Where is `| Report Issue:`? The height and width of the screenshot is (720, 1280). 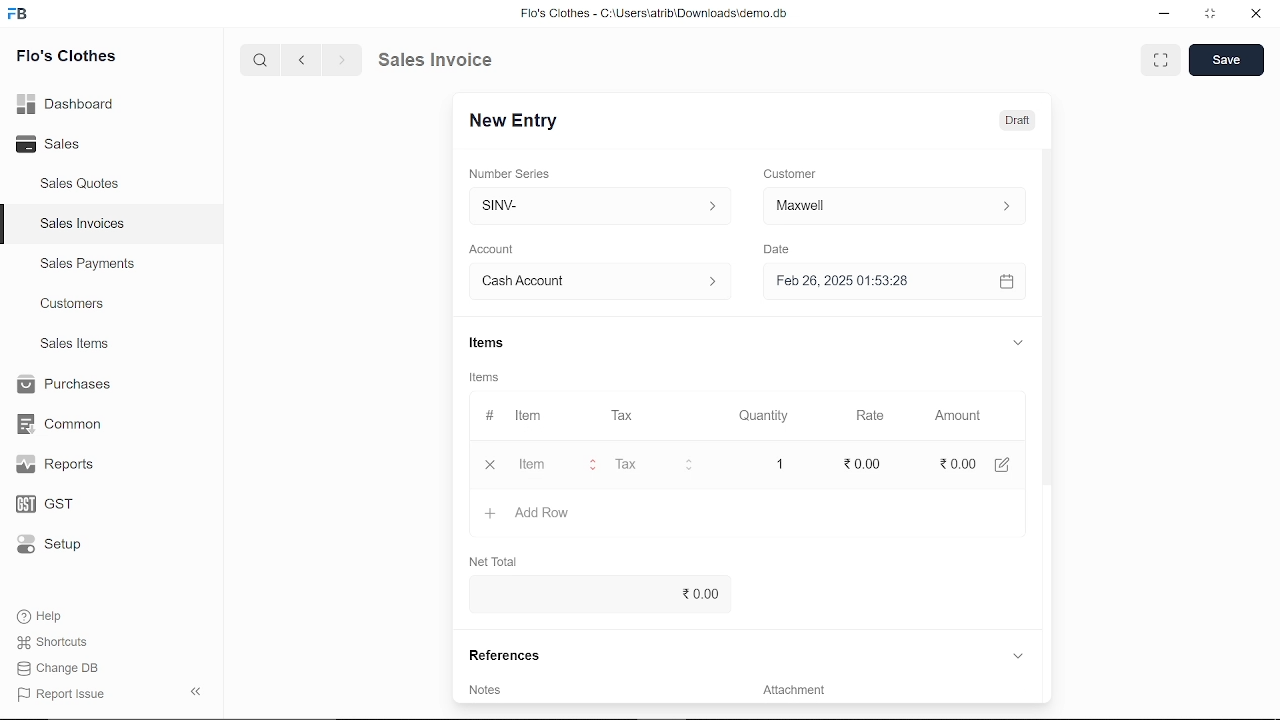 | Report Issue: is located at coordinates (64, 694).